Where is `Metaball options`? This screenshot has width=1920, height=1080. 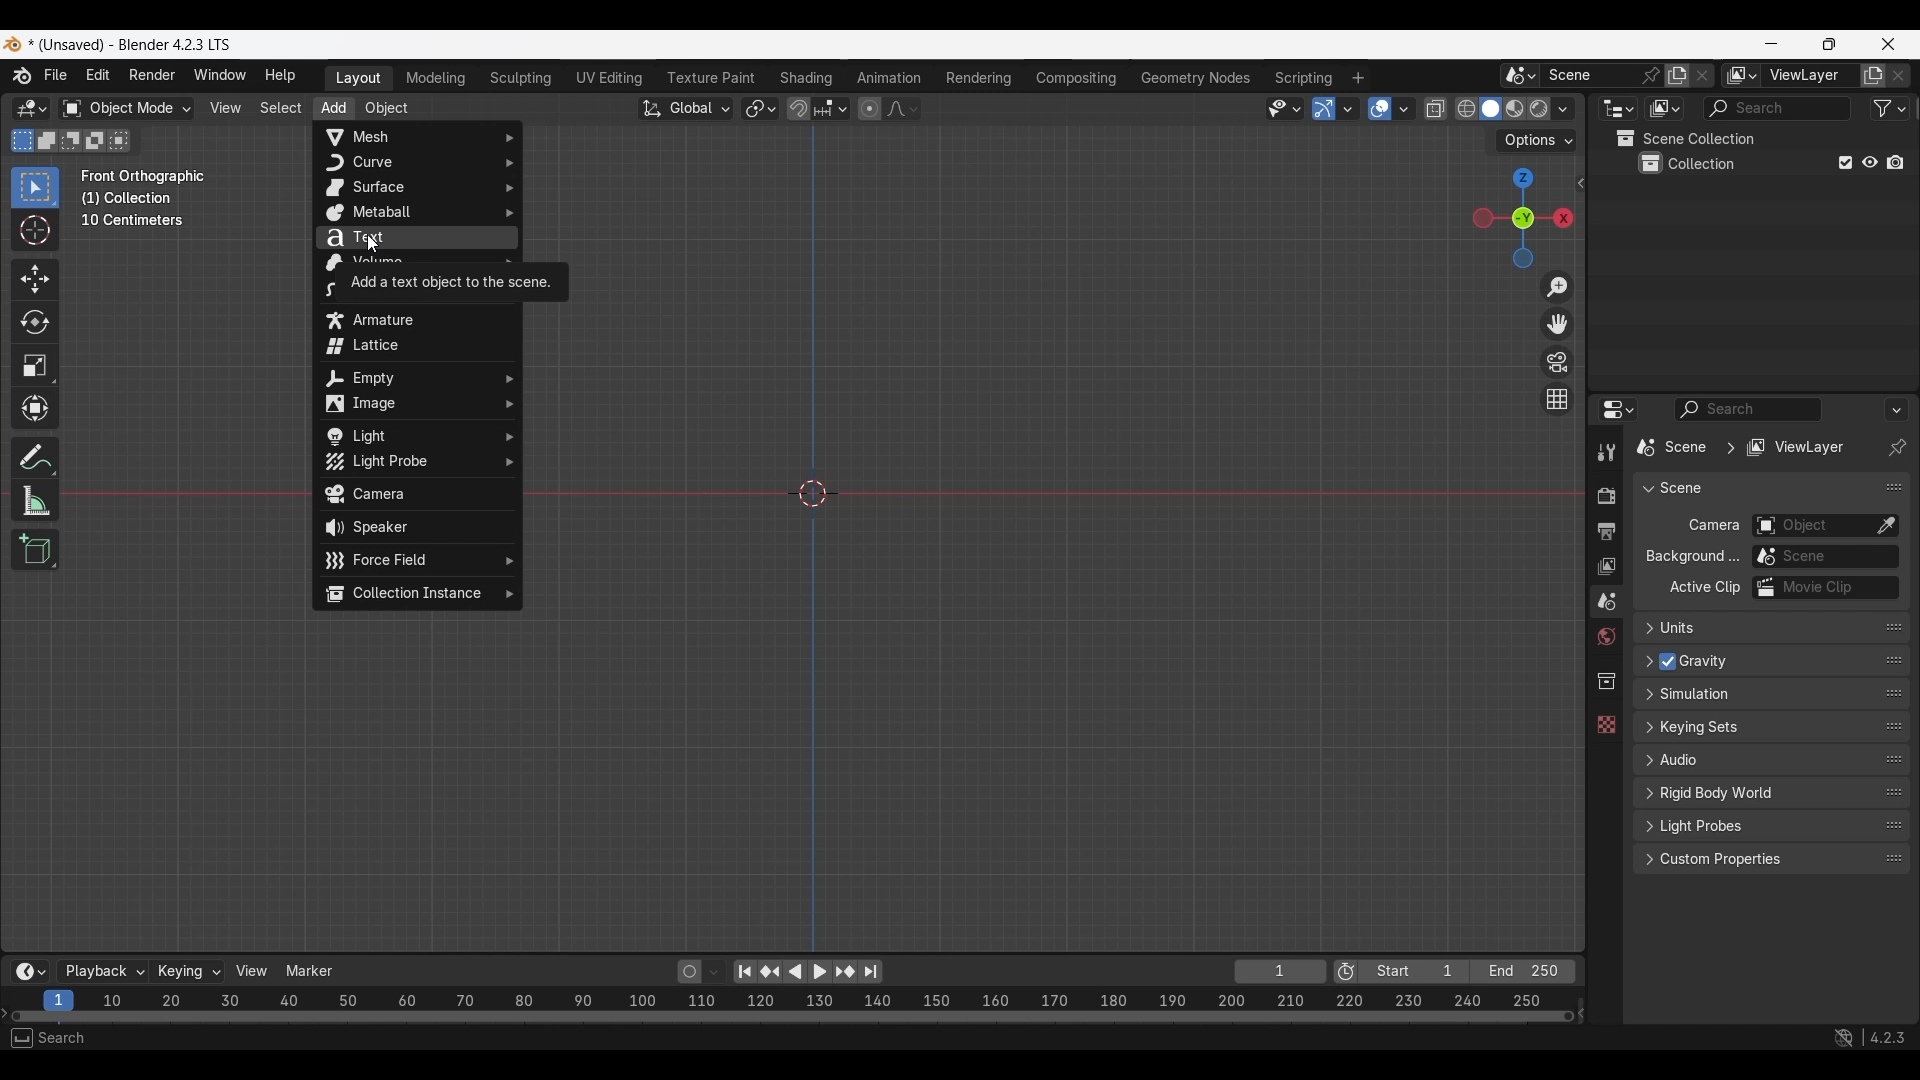
Metaball options is located at coordinates (418, 213).